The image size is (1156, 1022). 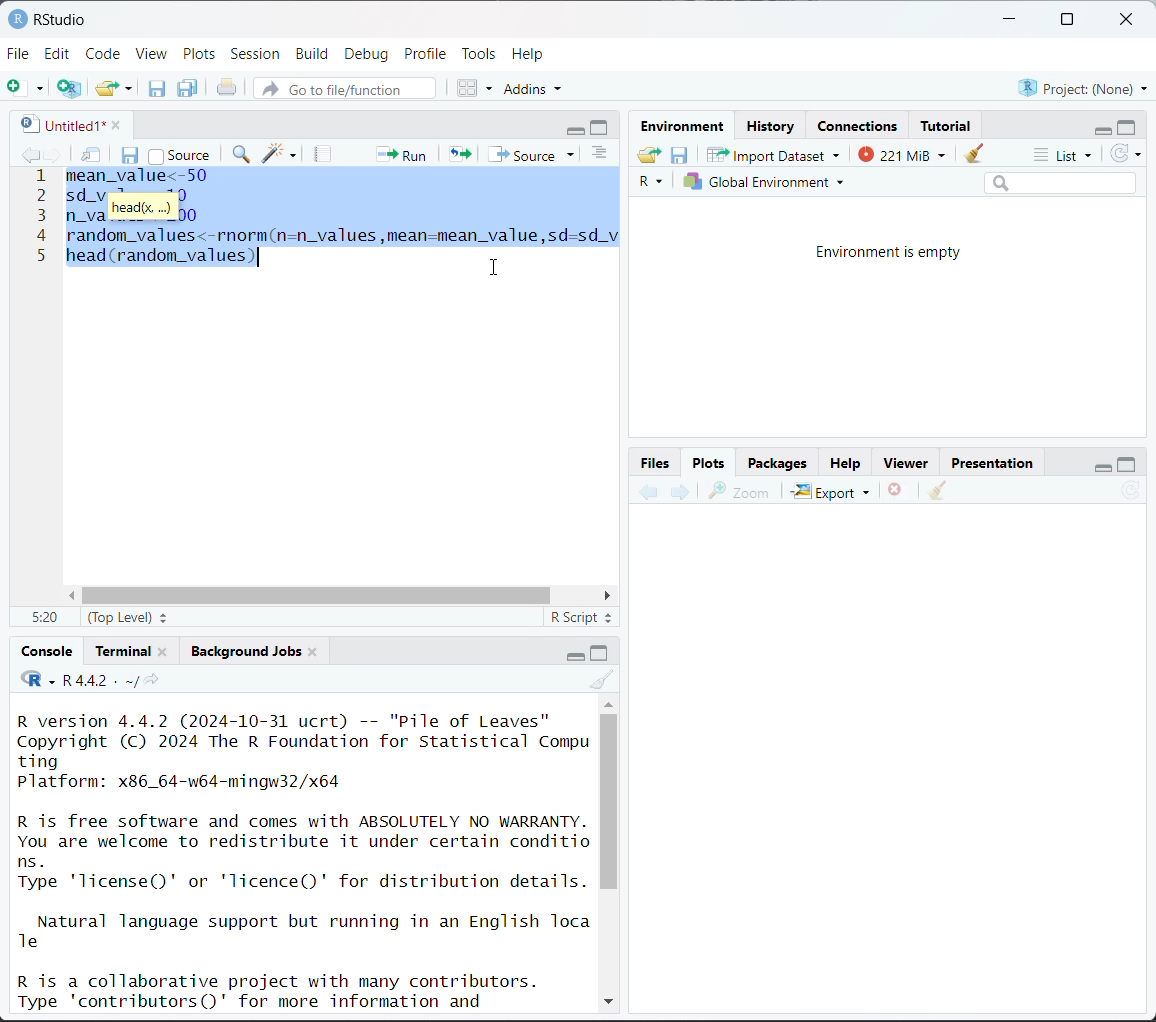 I want to click on Project:(None), so click(x=1082, y=86).